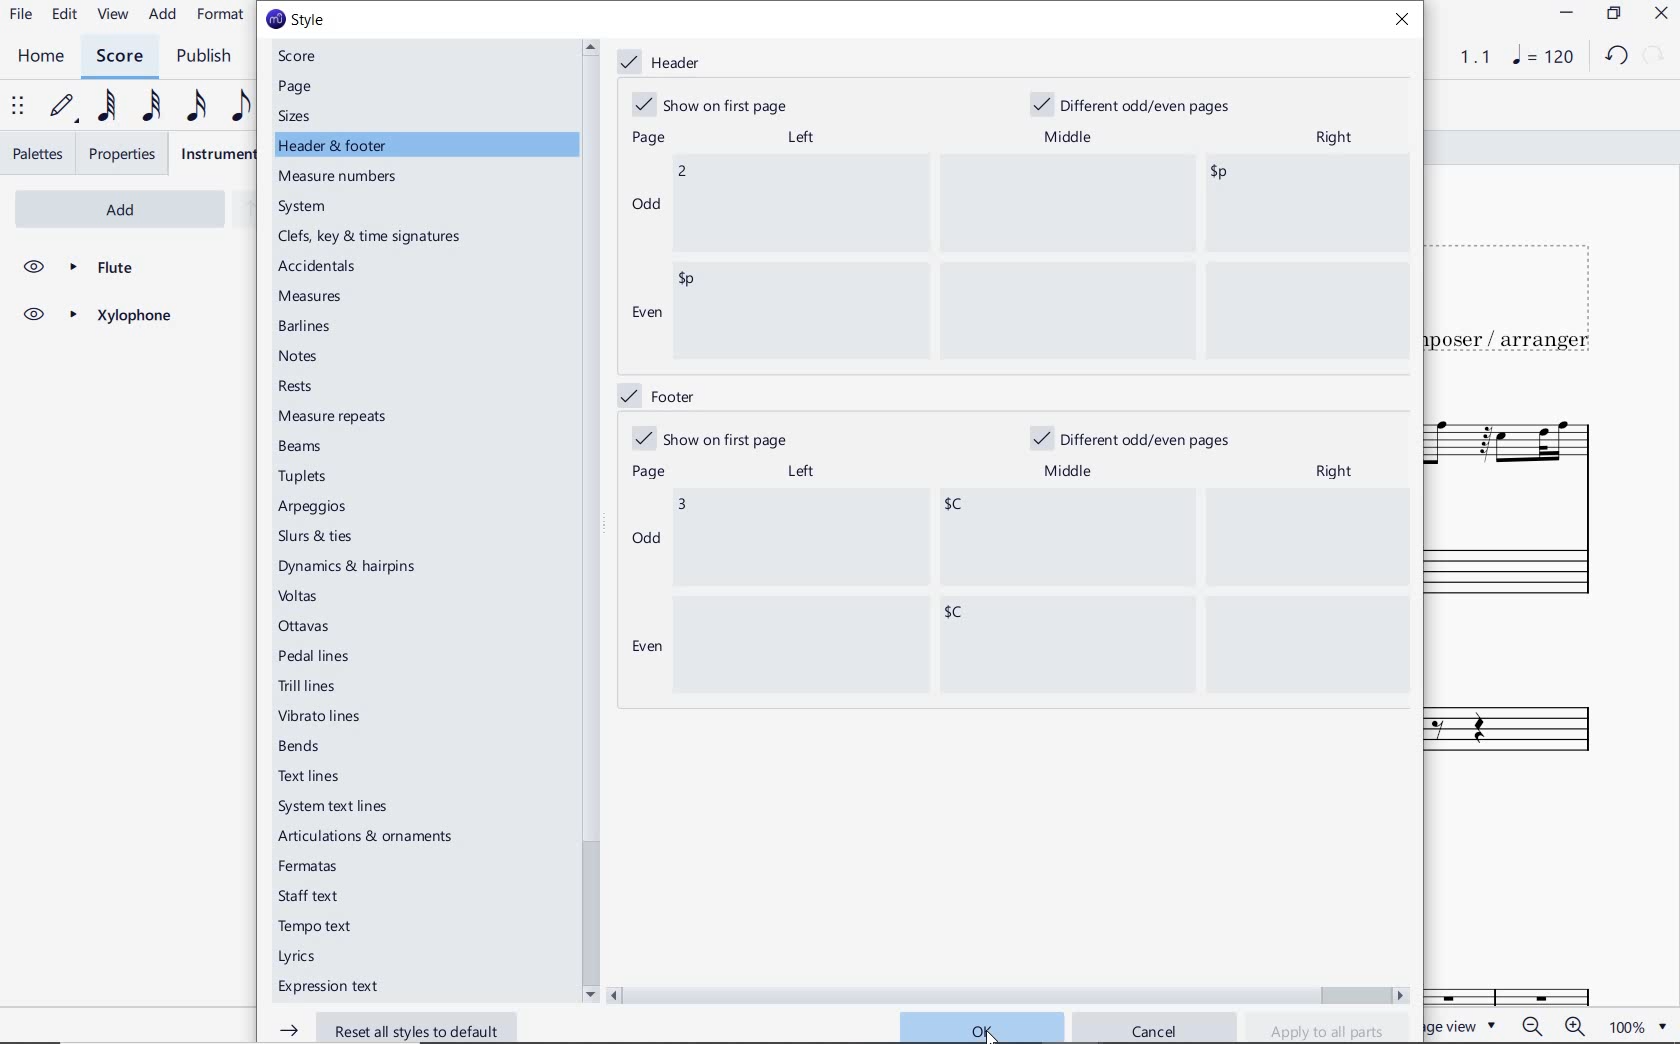 This screenshot has width=1680, height=1044. What do you see at coordinates (399, 1027) in the screenshot?
I see `reset all styles to default` at bounding box center [399, 1027].